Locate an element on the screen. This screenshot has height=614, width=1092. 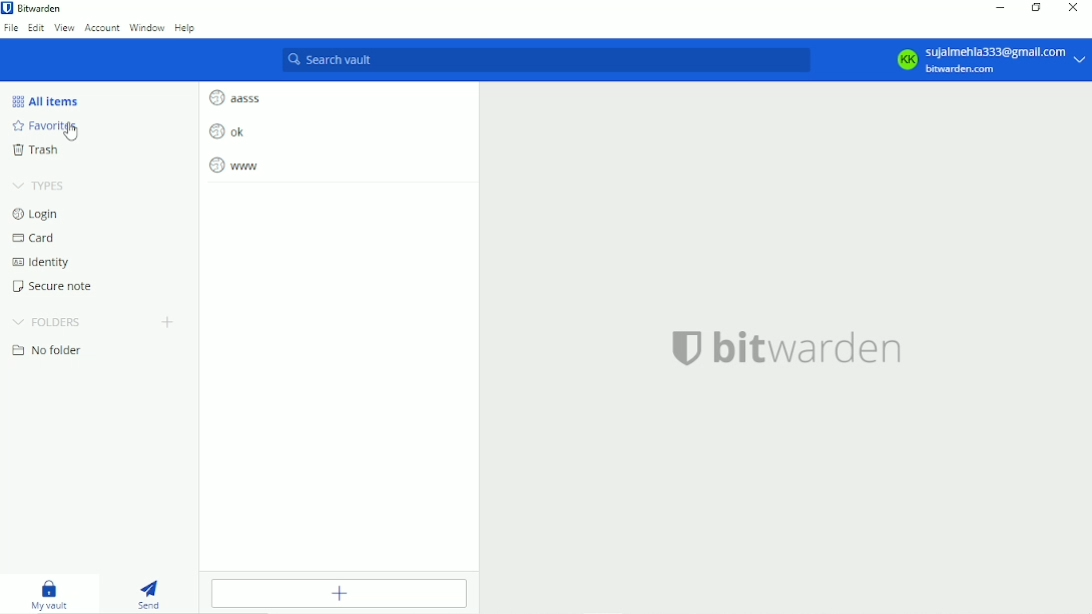
Help is located at coordinates (186, 30).